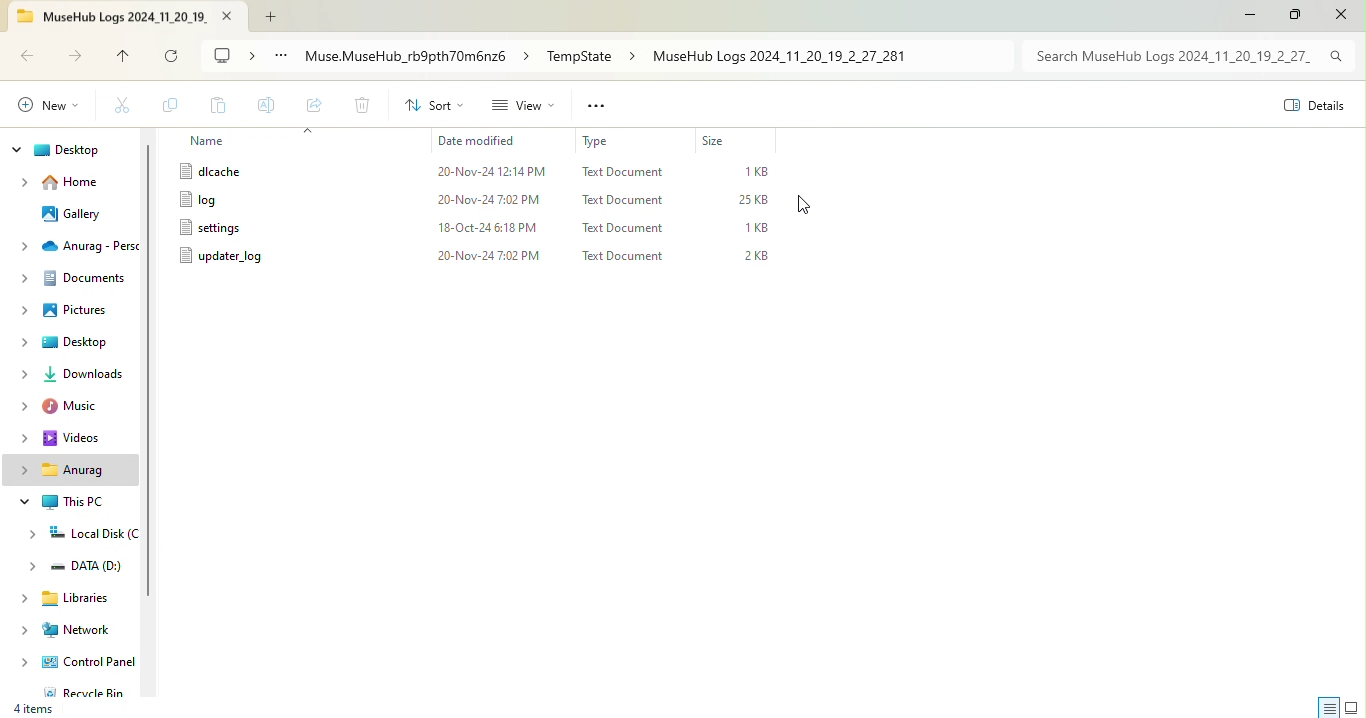 This screenshot has width=1366, height=718. Describe the element at coordinates (1353, 707) in the screenshot. I see `Display items by using large thumbnails` at that location.